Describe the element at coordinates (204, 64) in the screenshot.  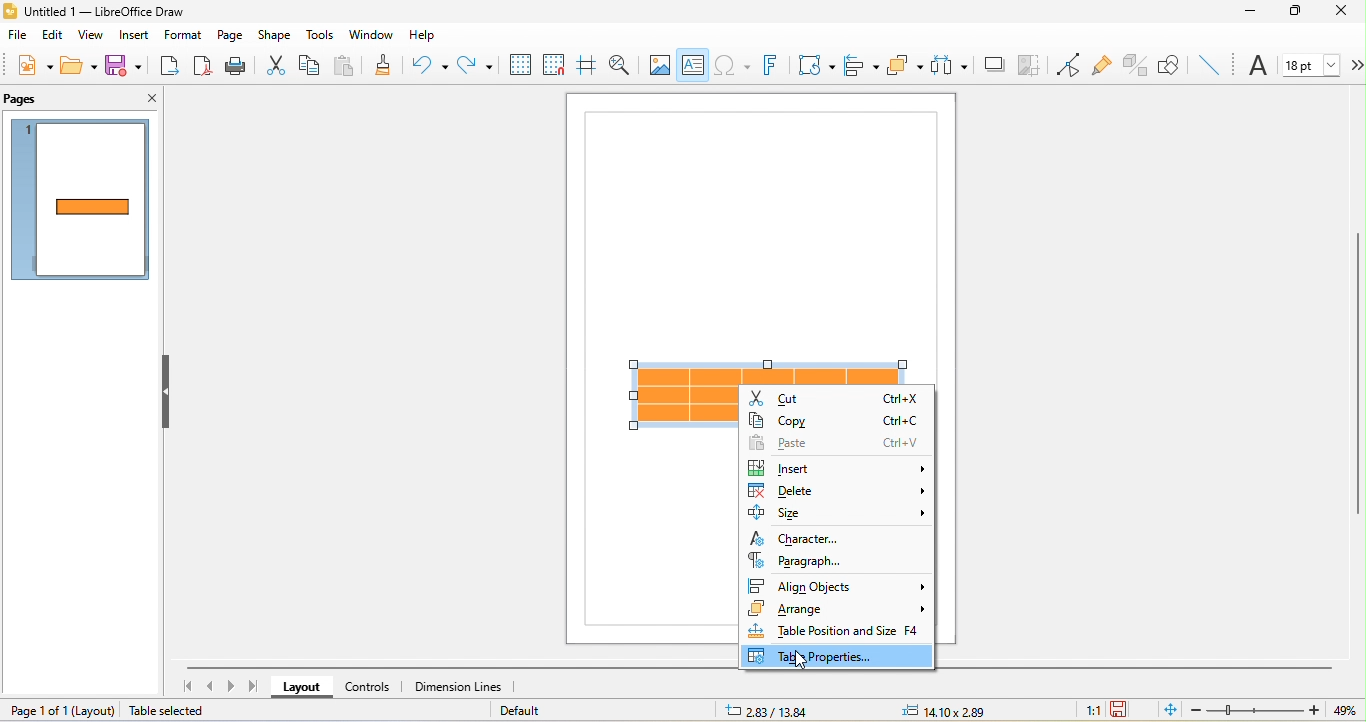
I see `export directly as pdf` at that location.